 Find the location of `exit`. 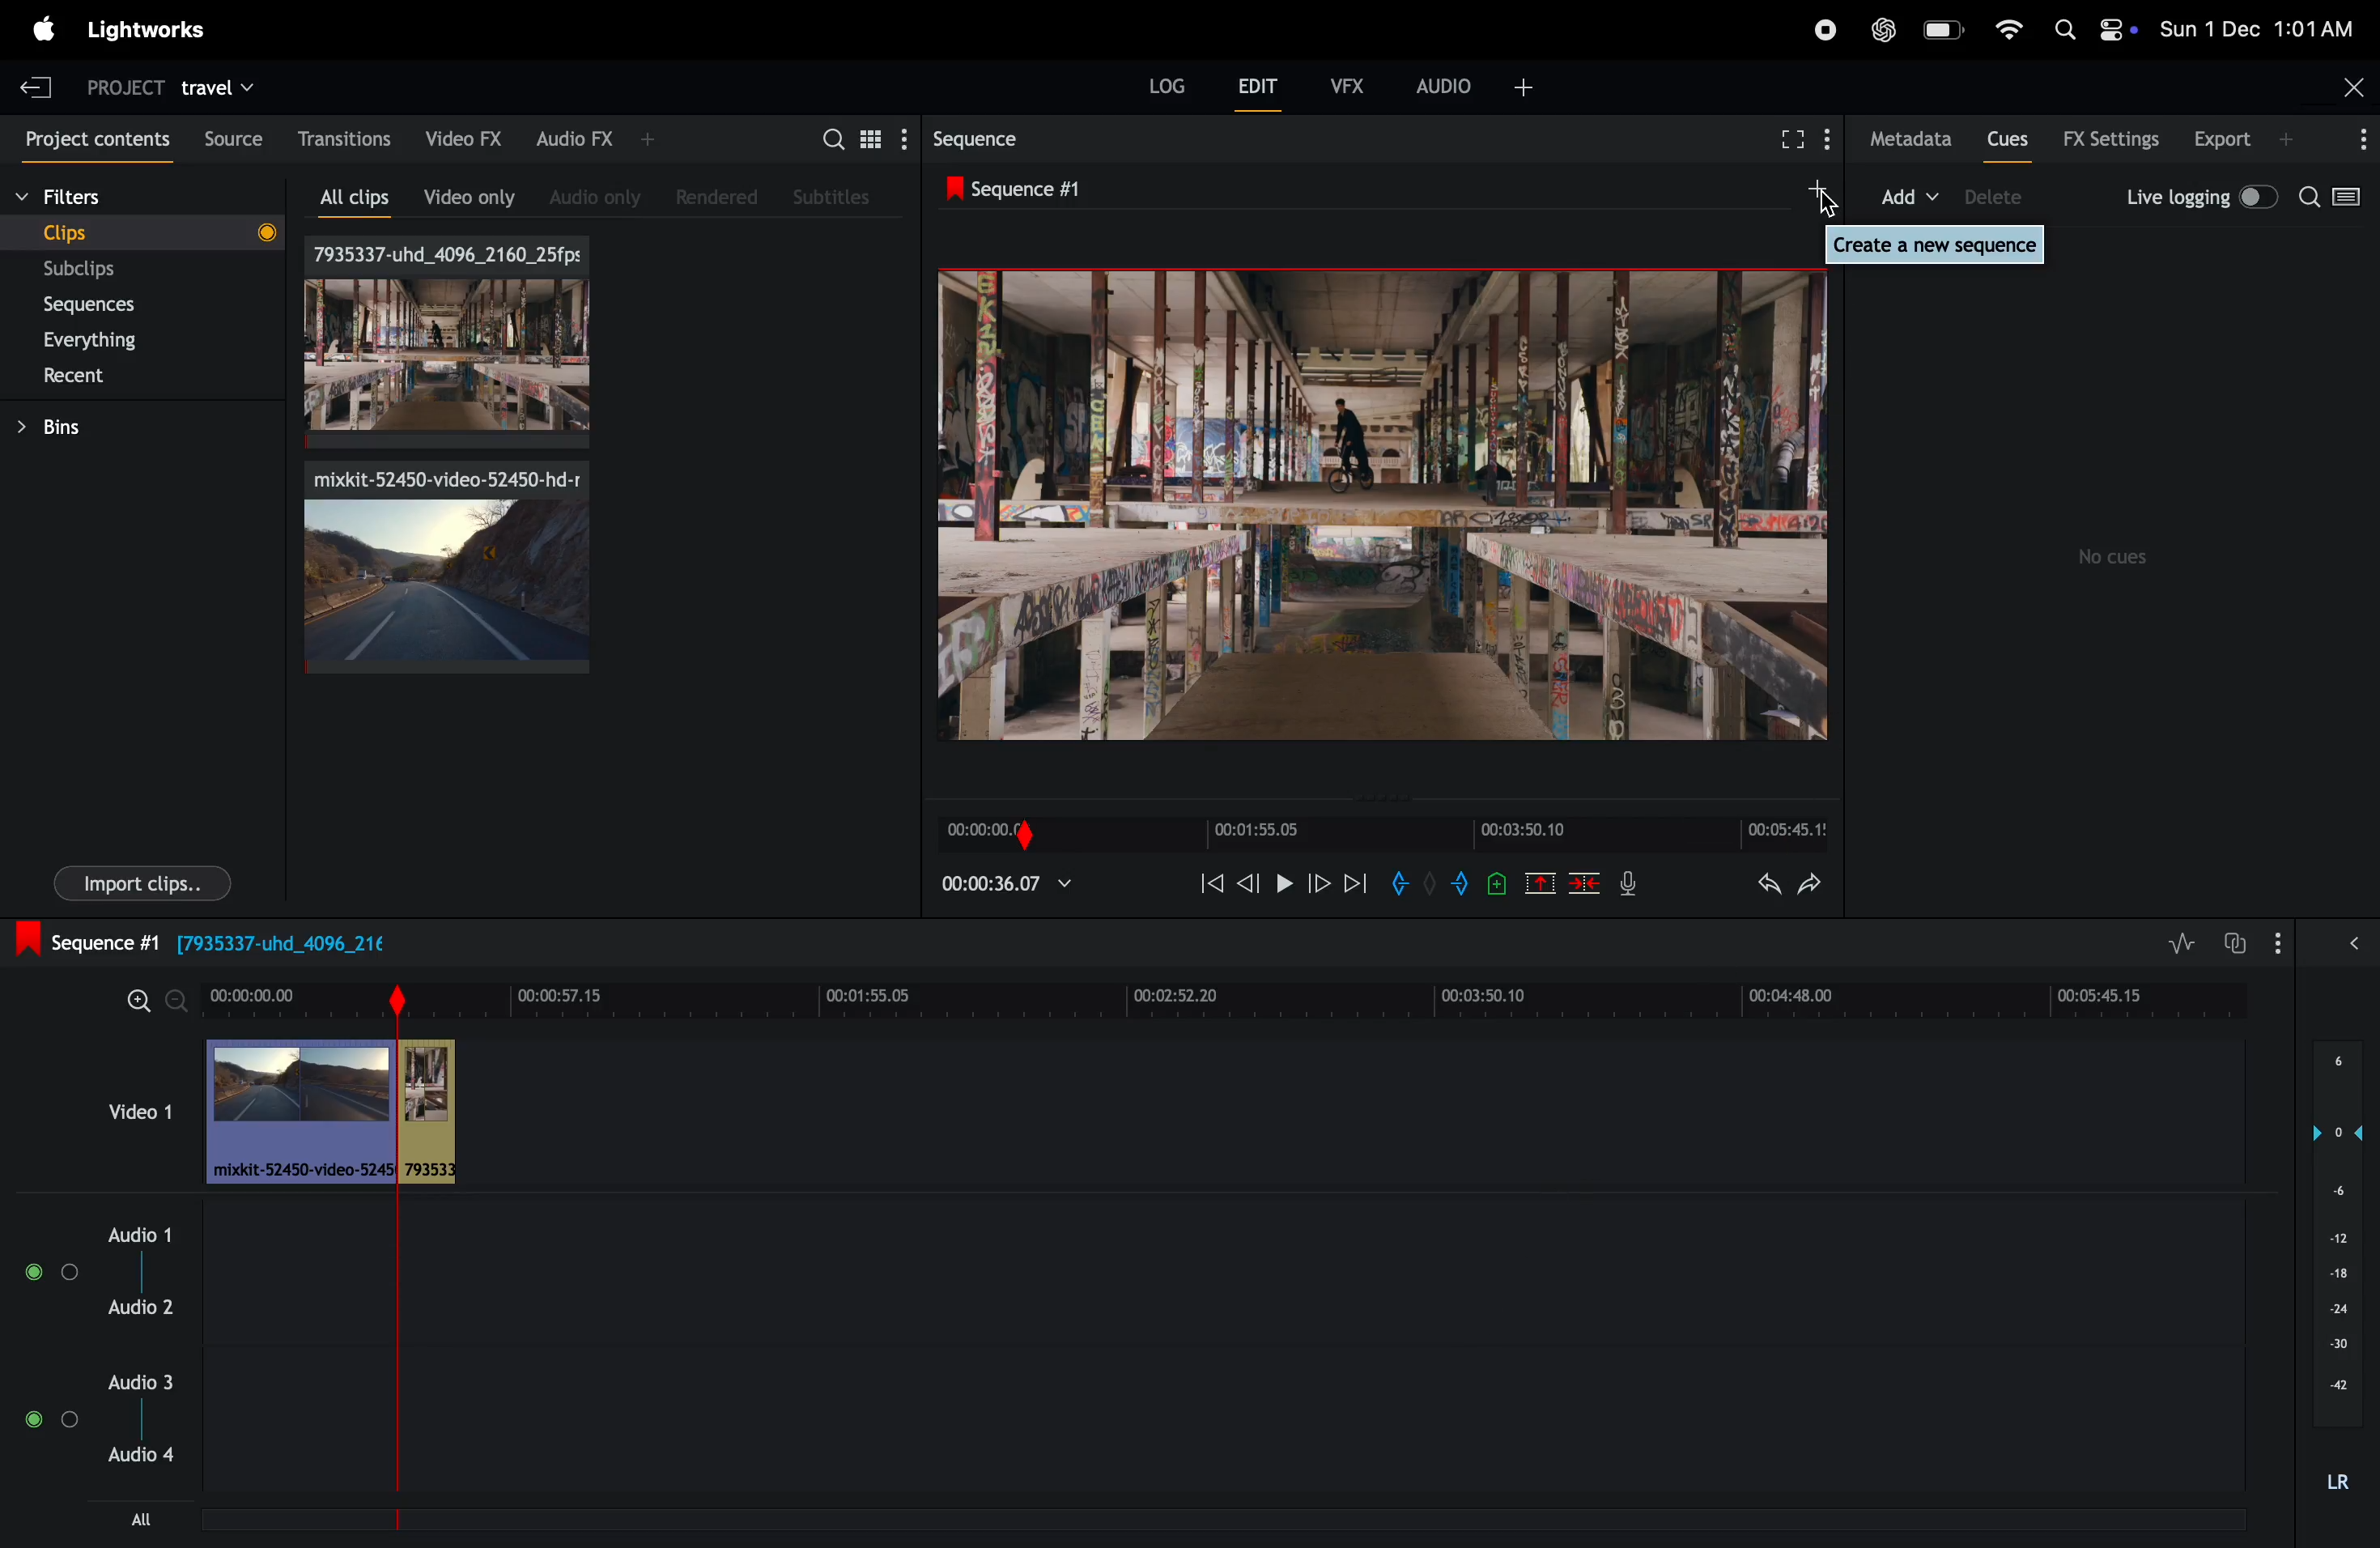

exit is located at coordinates (42, 86).